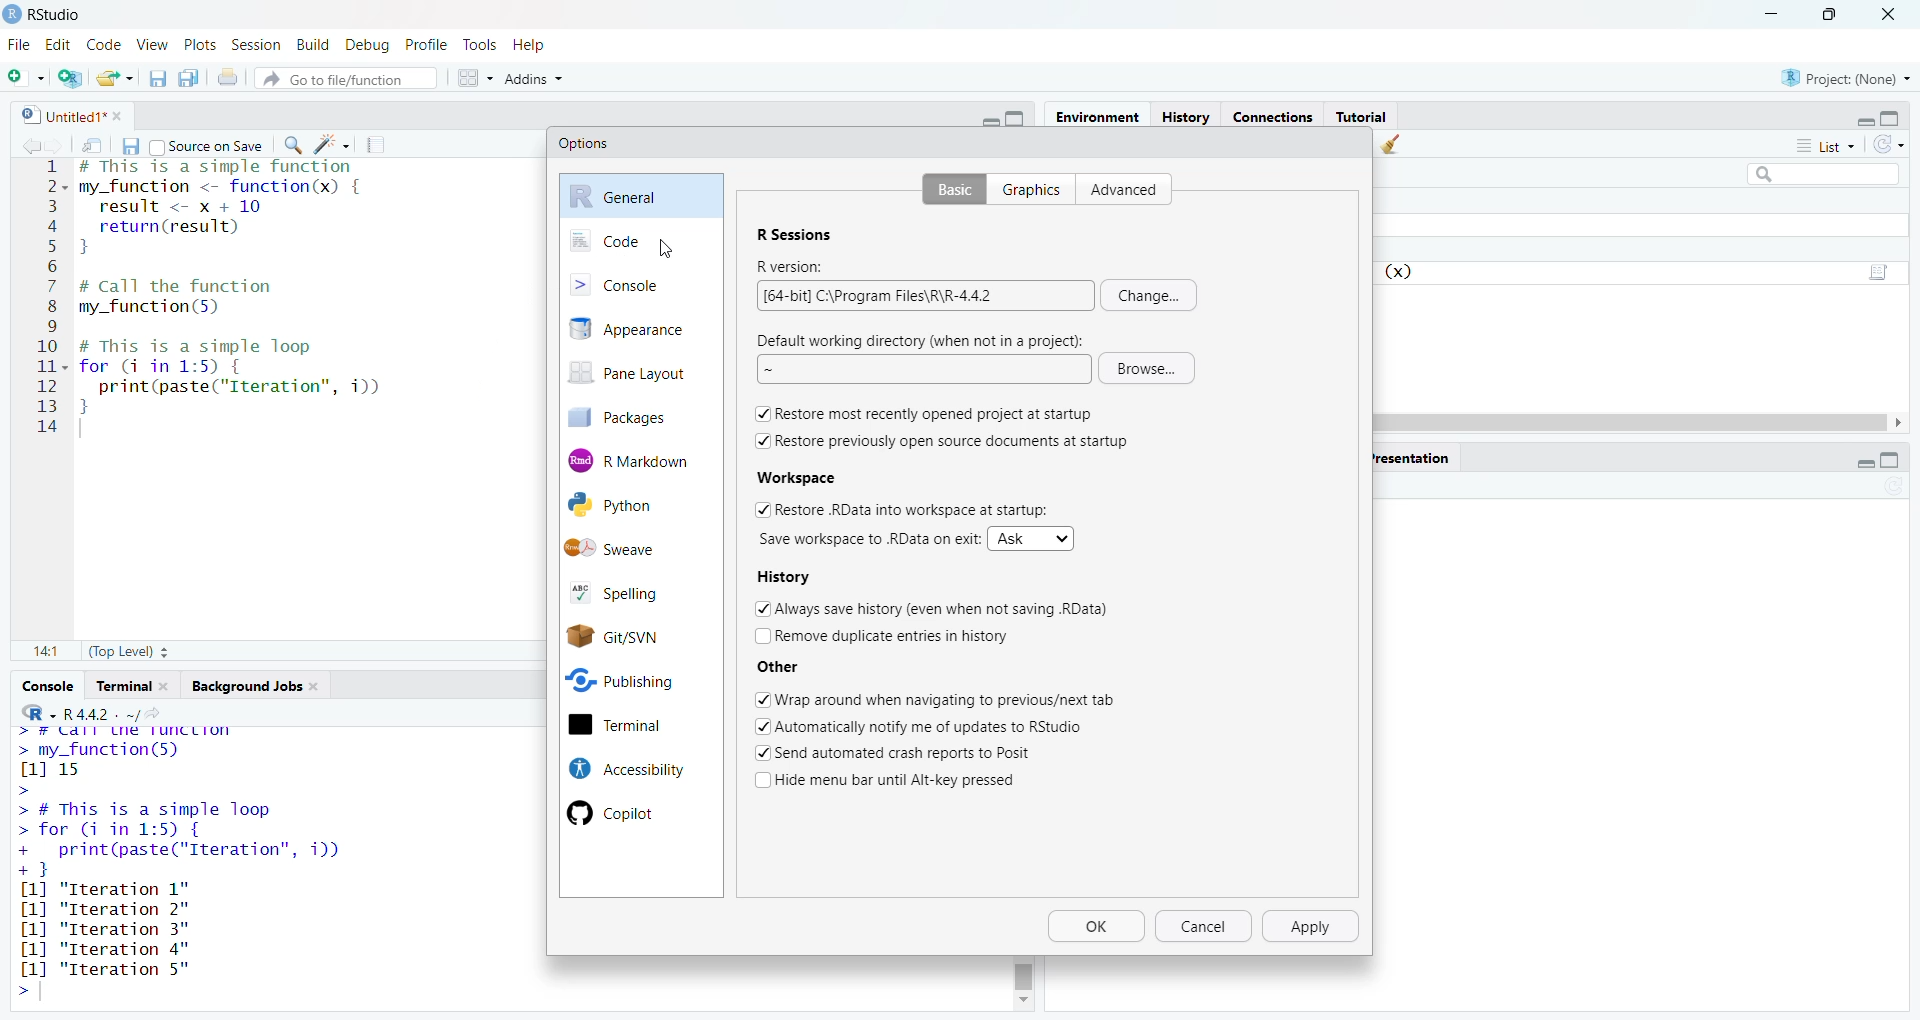 The image size is (1920, 1020). Describe the element at coordinates (1151, 294) in the screenshot. I see `change...` at that location.